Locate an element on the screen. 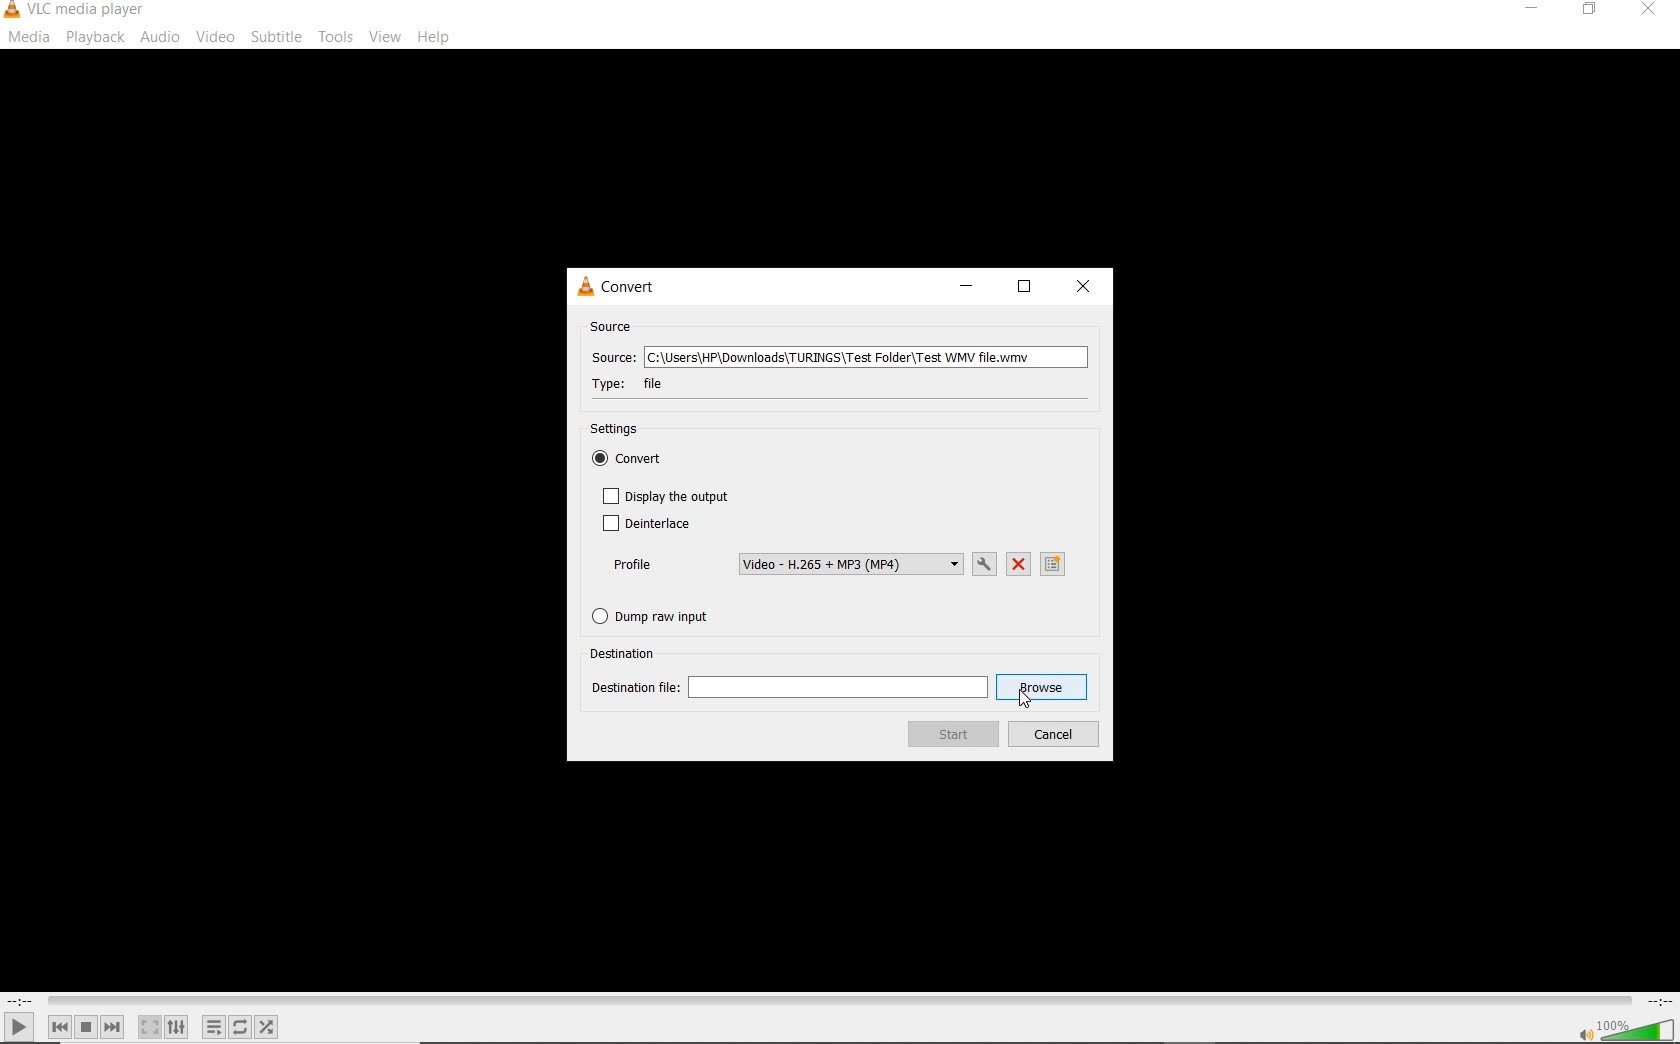  toggle playlist is located at coordinates (214, 1027).